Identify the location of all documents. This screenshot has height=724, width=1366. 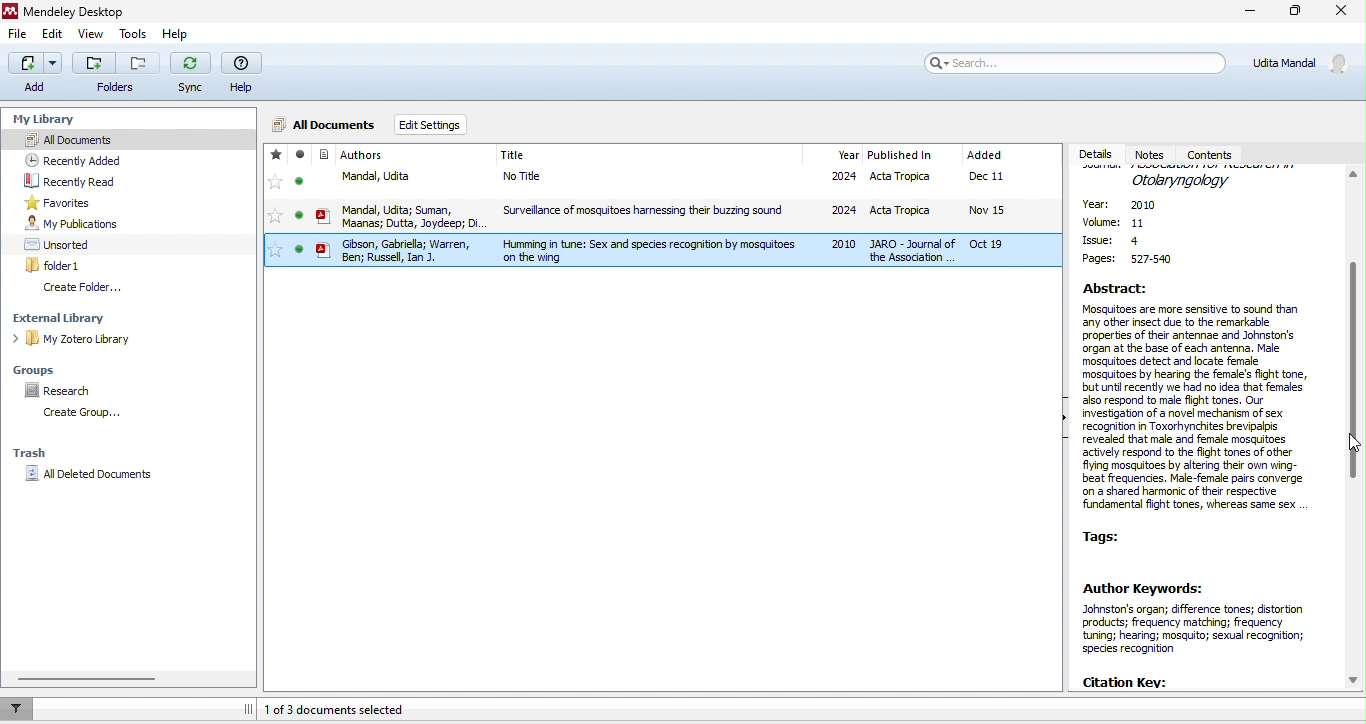
(325, 122).